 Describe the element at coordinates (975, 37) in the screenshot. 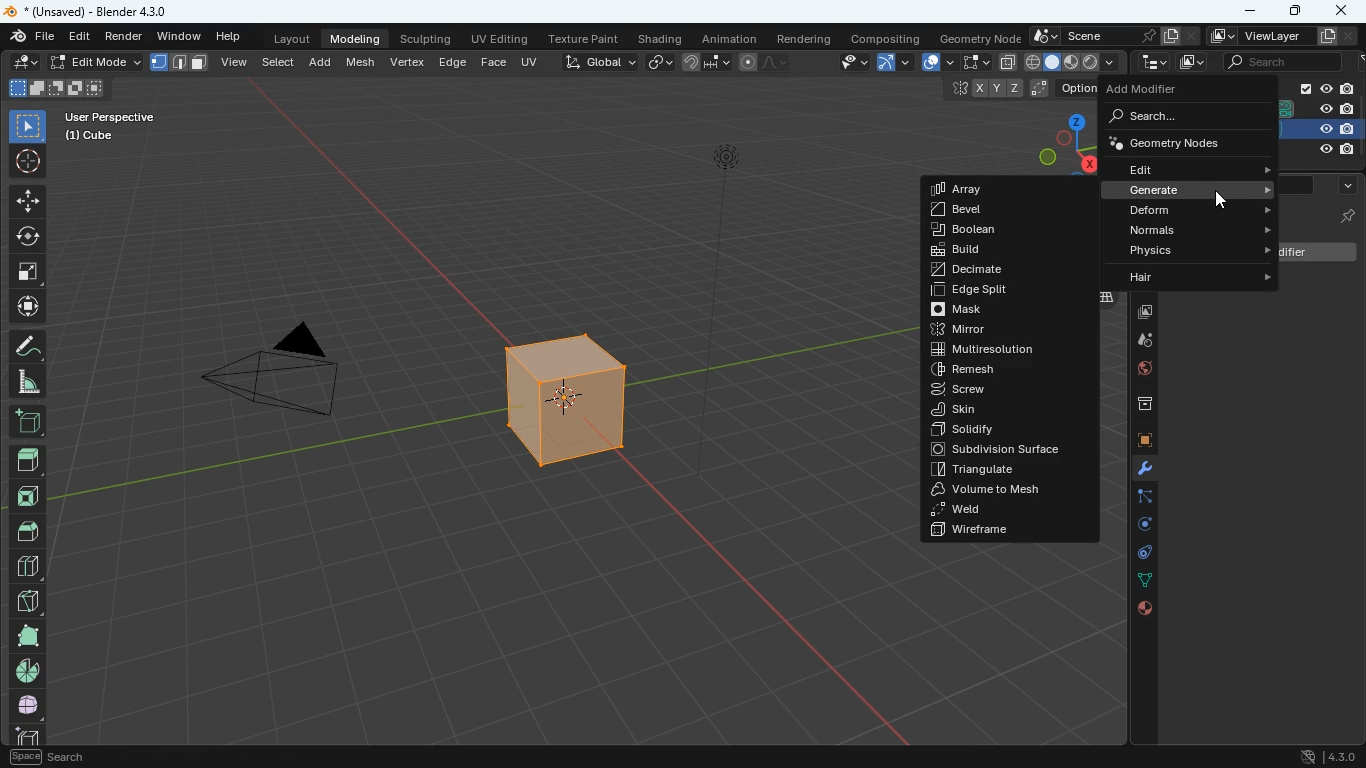

I see `geometry node` at that location.